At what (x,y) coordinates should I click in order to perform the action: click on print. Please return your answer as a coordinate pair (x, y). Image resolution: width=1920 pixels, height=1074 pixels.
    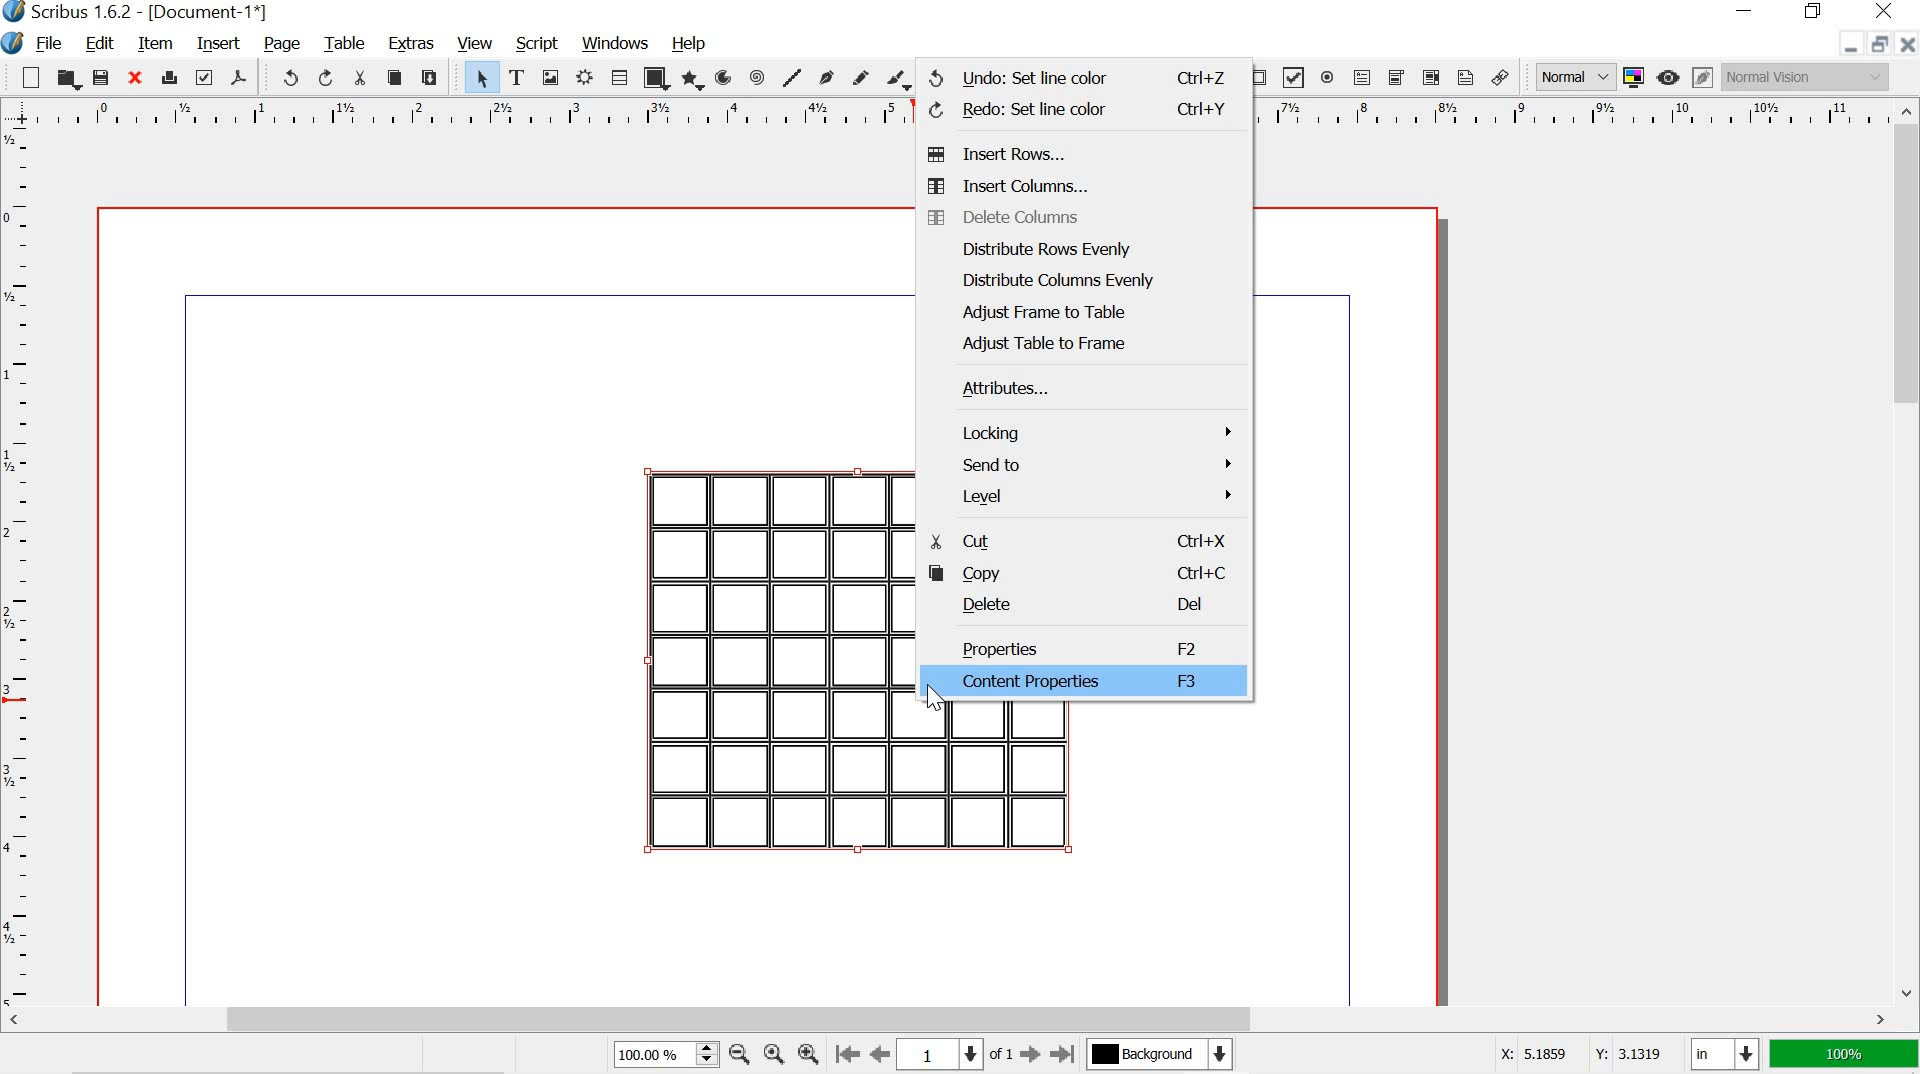
    Looking at the image, I should click on (170, 79).